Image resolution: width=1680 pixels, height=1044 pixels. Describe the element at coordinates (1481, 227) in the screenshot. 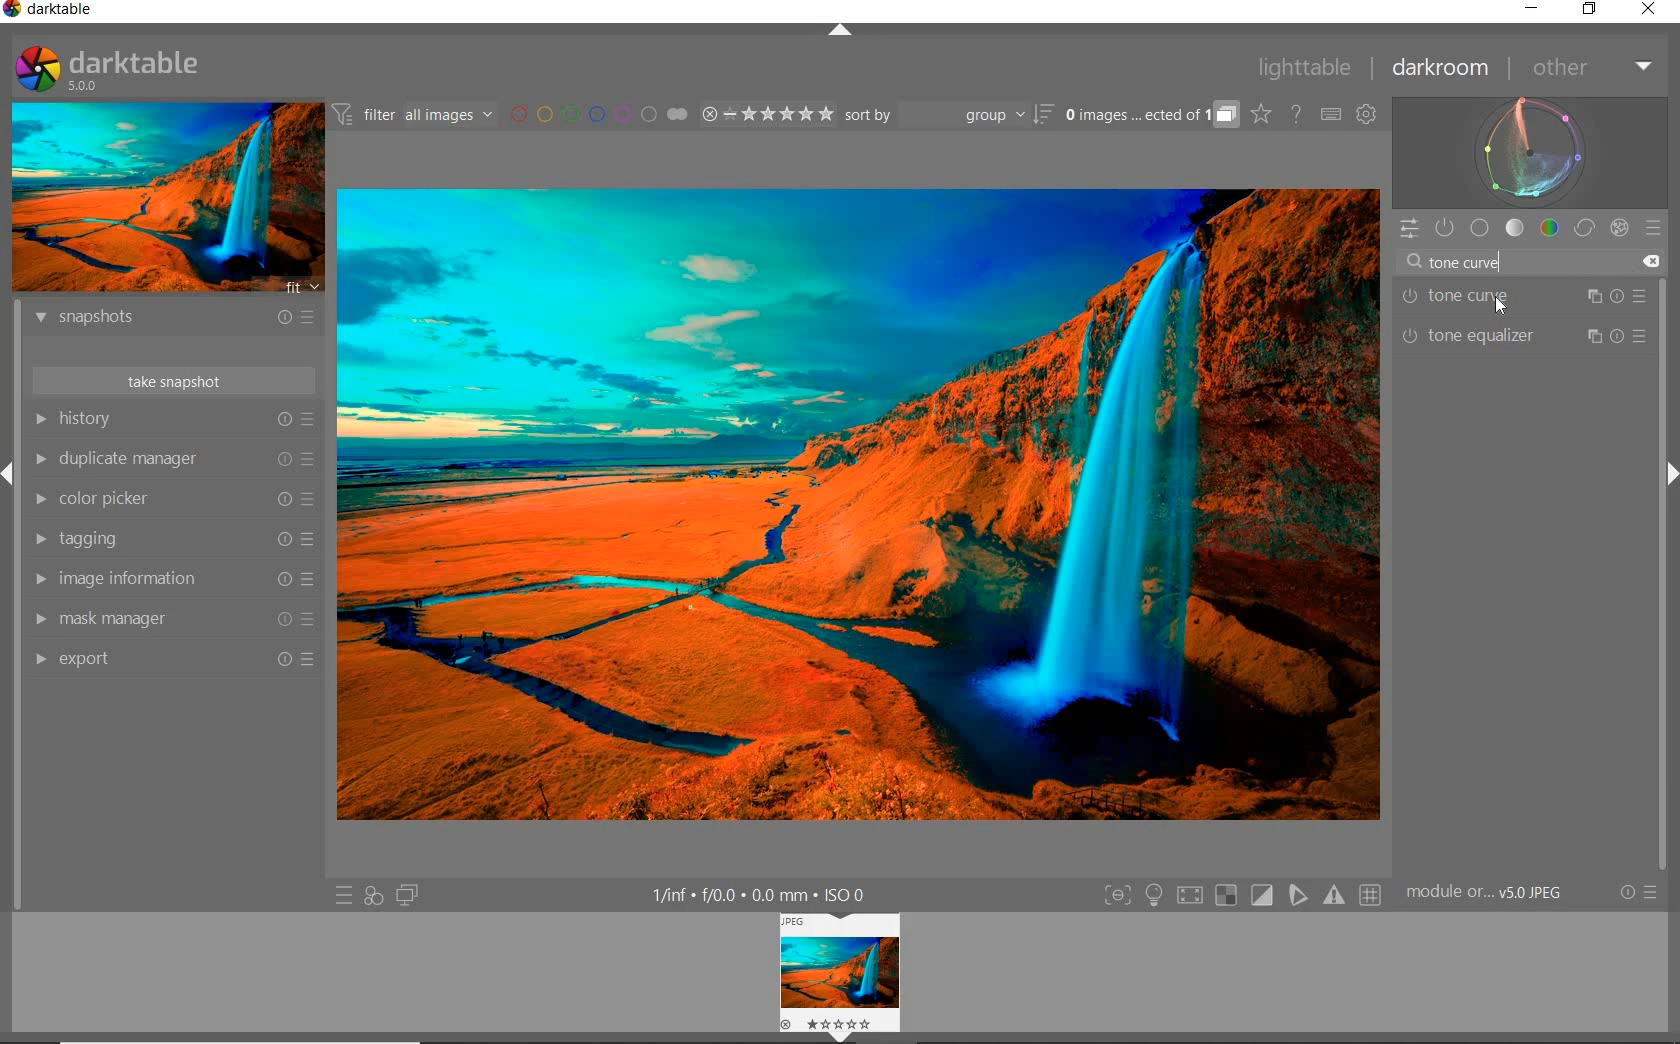

I see `base` at that location.